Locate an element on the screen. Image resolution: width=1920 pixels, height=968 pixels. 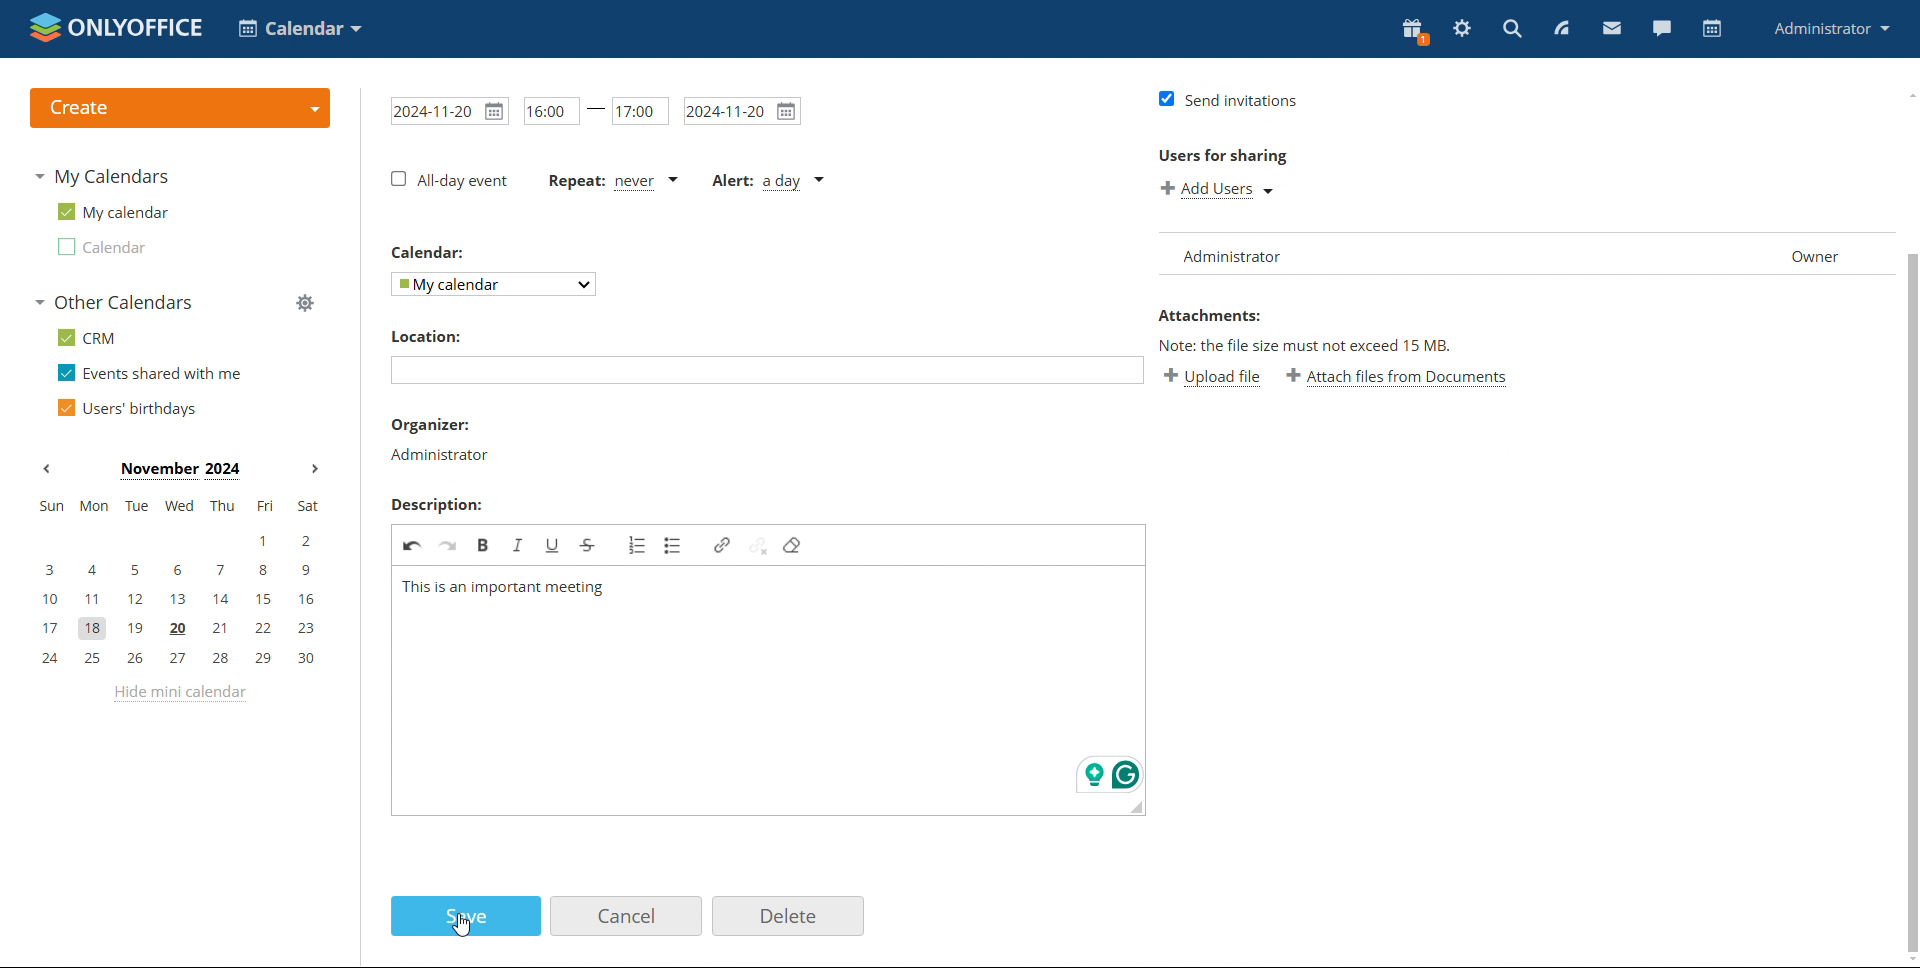
organiser is located at coordinates (428, 424).